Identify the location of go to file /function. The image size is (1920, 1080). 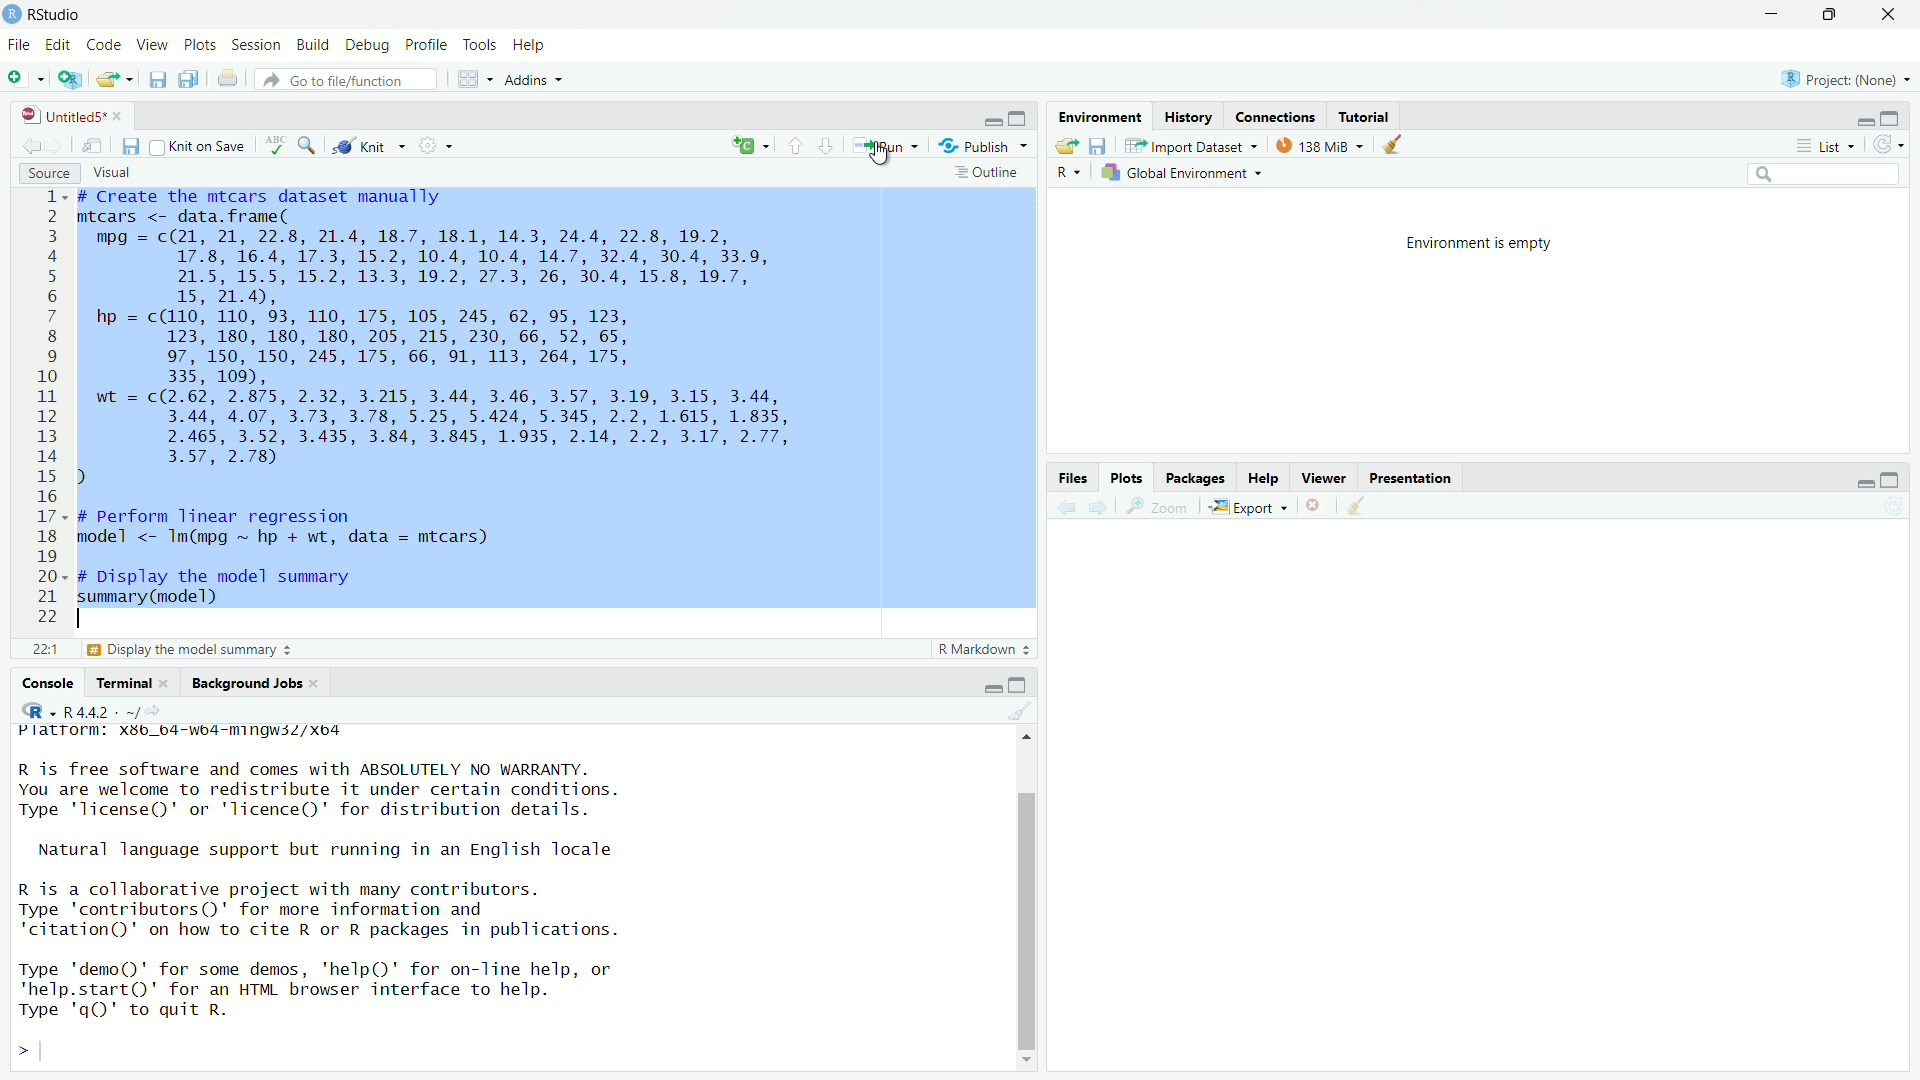
(346, 81).